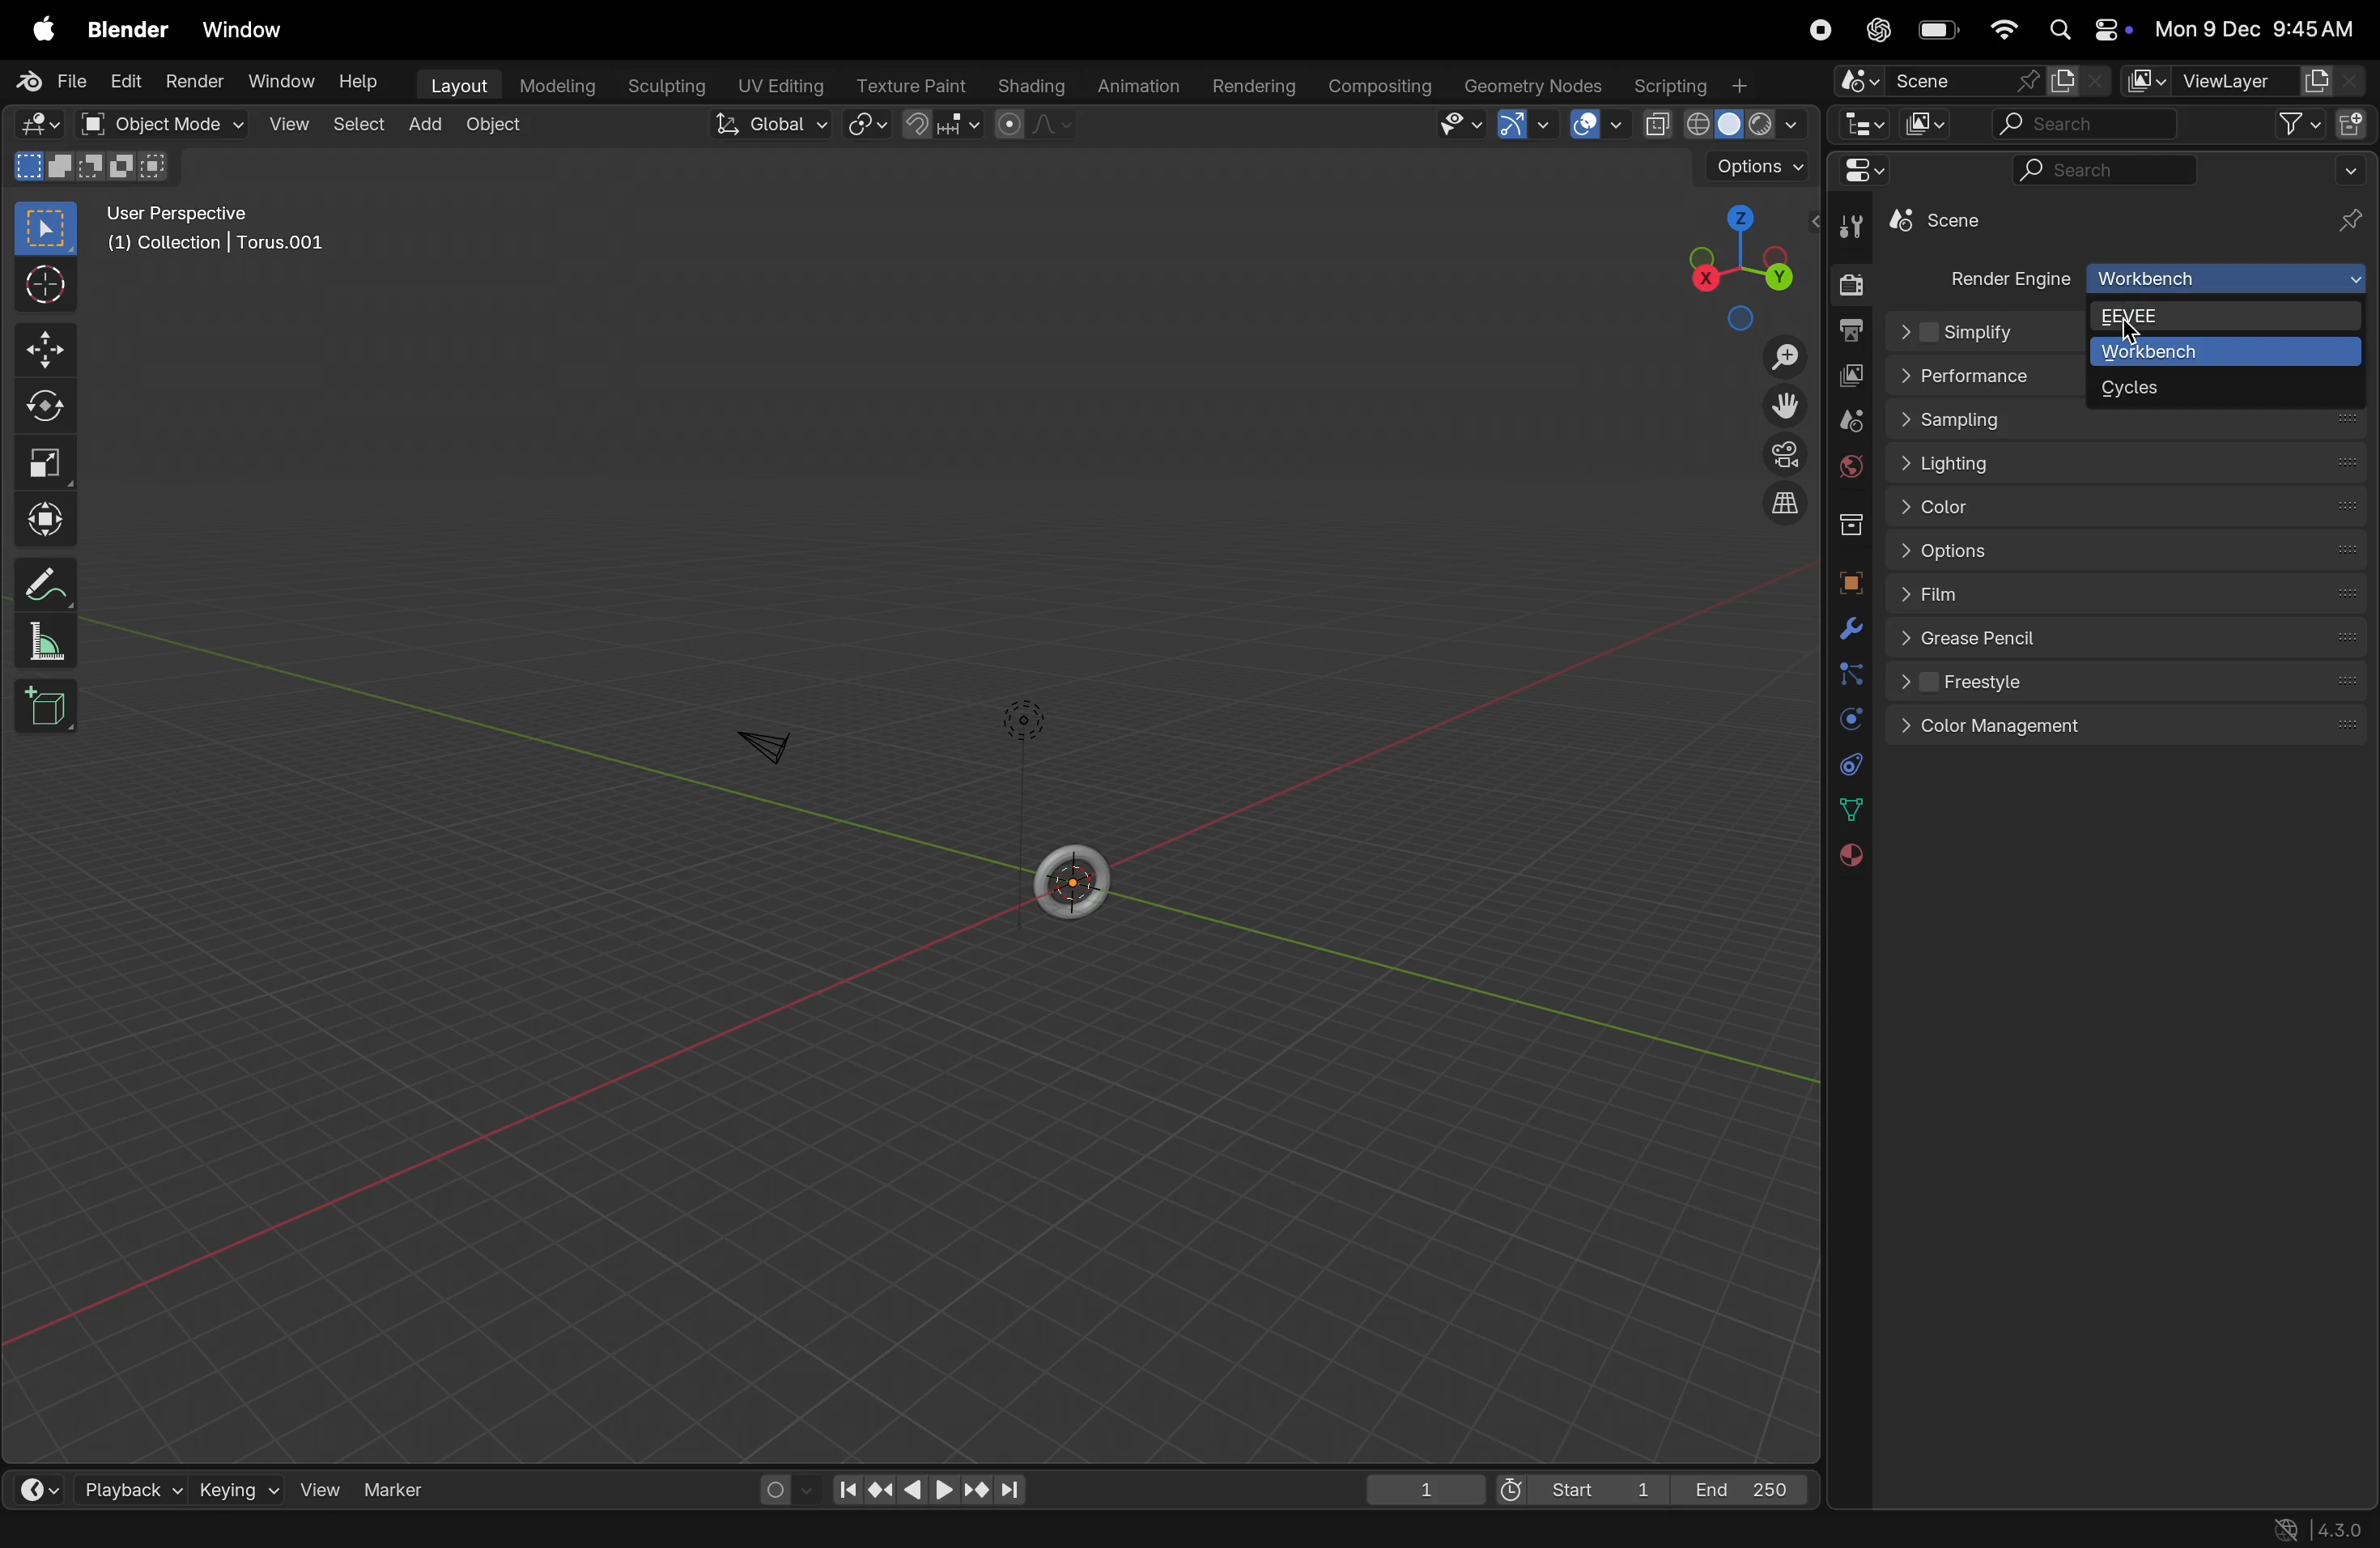  I want to click on select, so click(358, 127).